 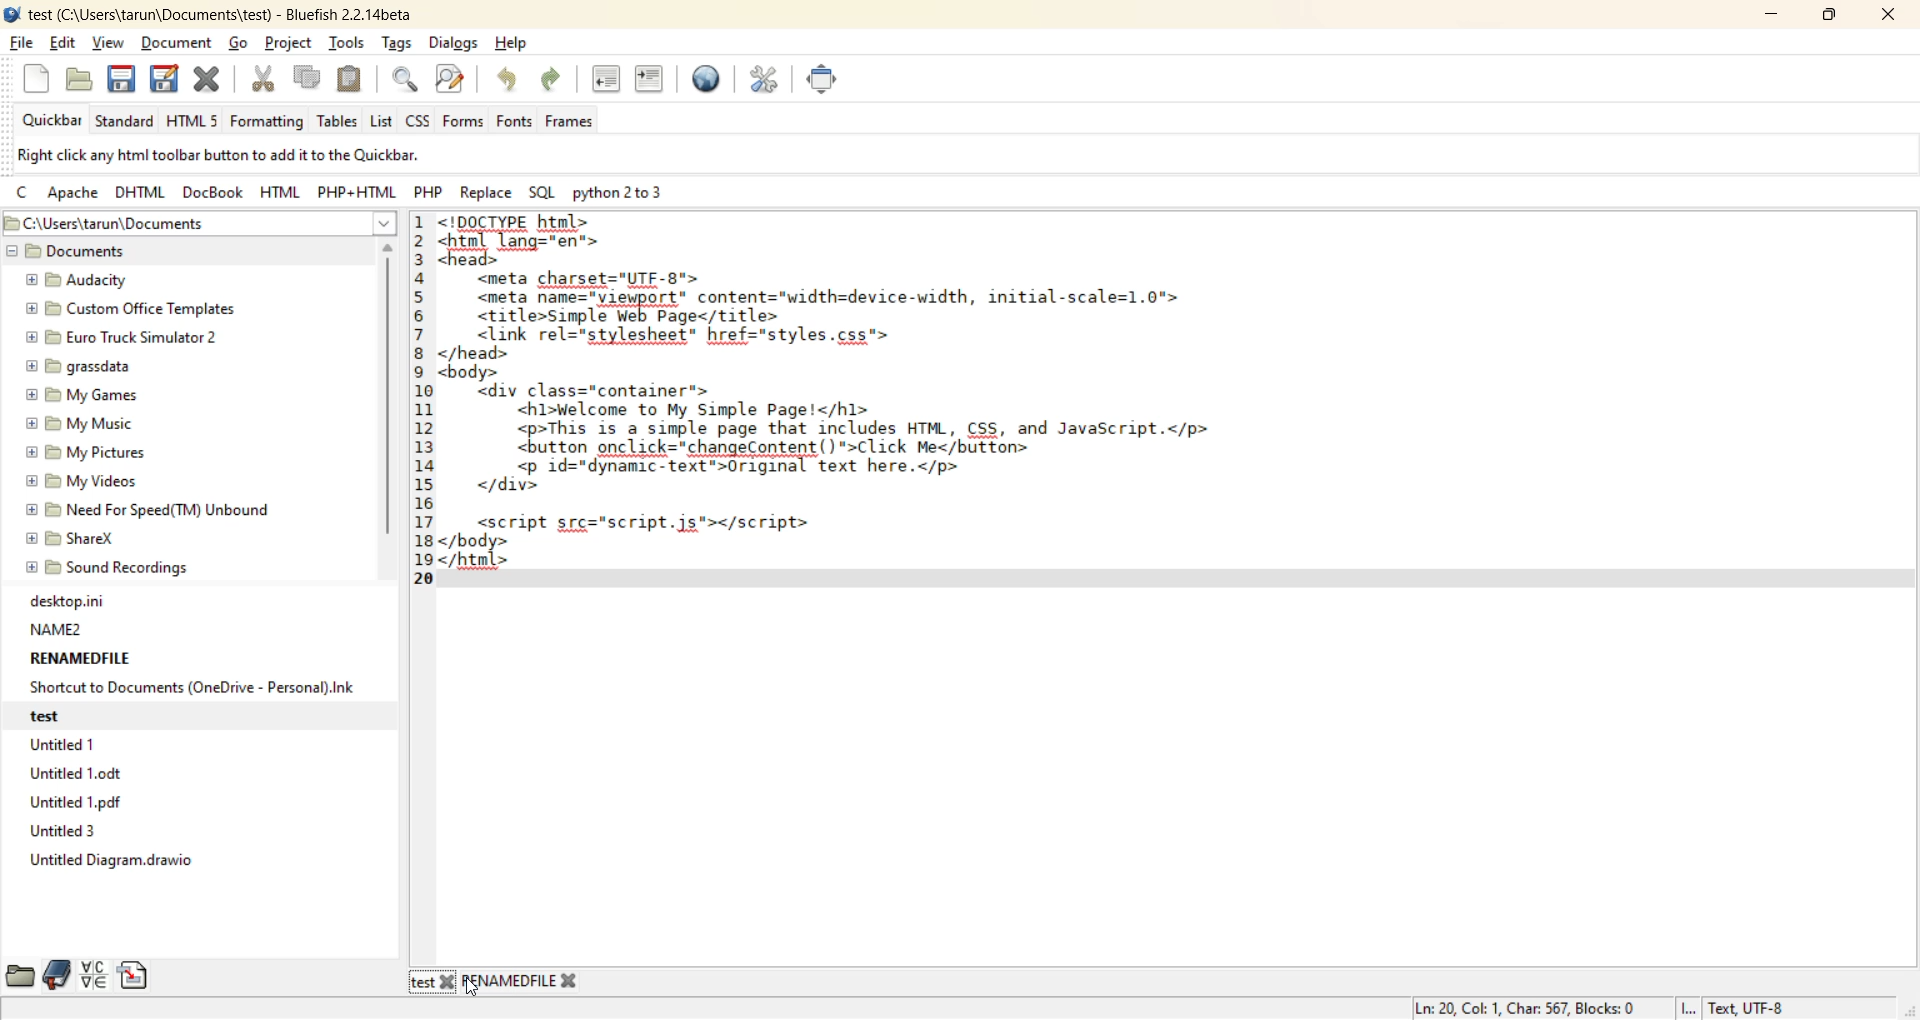 I want to click on custom Office Templates, so click(x=133, y=309).